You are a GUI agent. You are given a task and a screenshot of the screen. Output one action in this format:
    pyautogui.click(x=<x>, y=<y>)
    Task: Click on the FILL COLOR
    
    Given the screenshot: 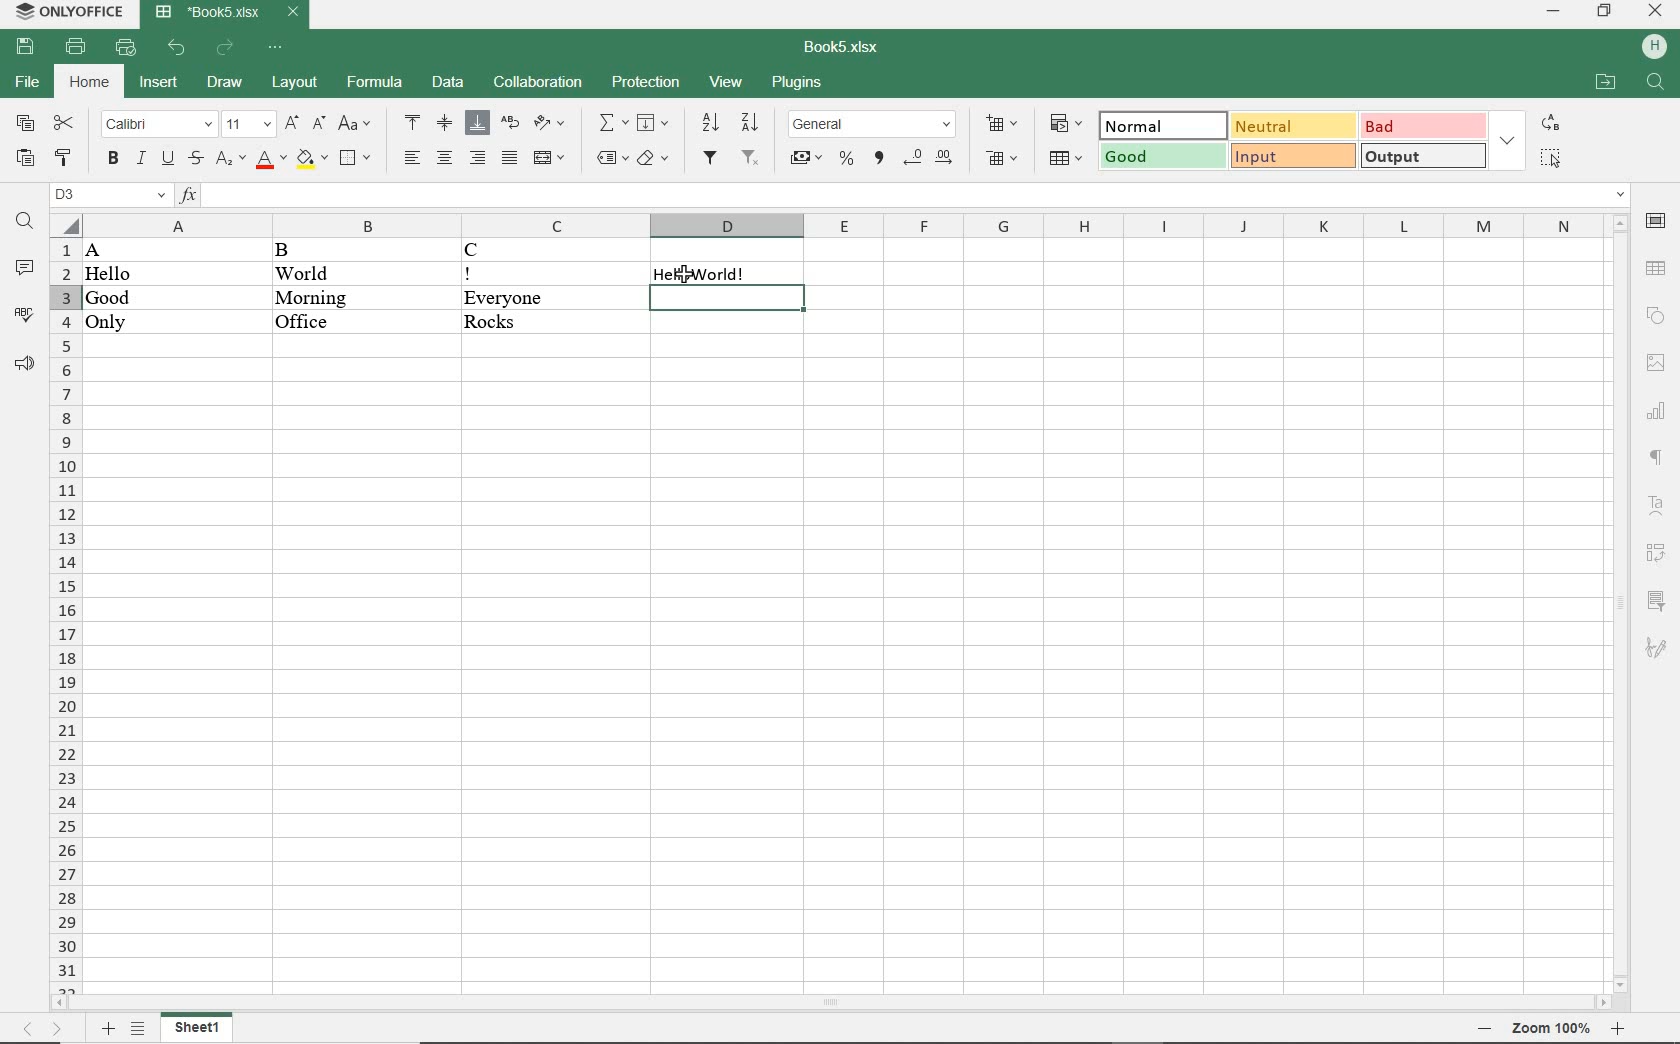 What is the action you would take?
    pyautogui.click(x=313, y=159)
    